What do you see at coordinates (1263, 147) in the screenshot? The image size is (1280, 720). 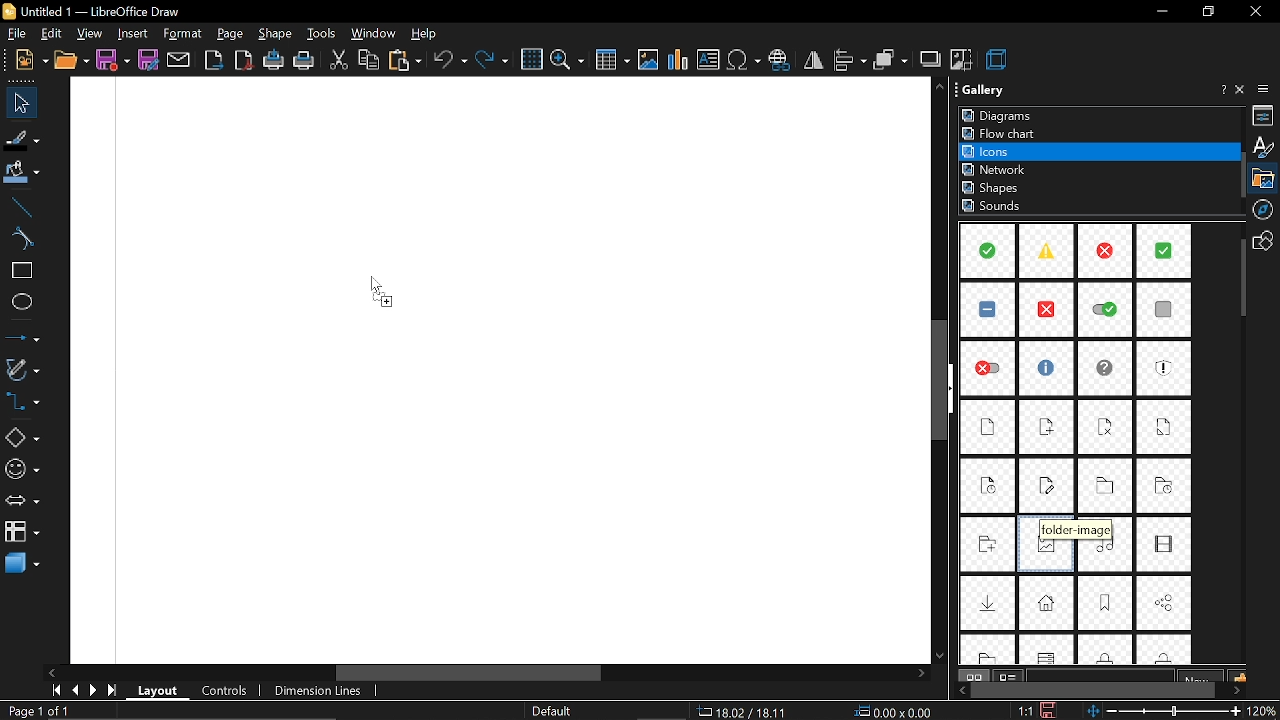 I see `styles` at bounding box center [1263, 147].